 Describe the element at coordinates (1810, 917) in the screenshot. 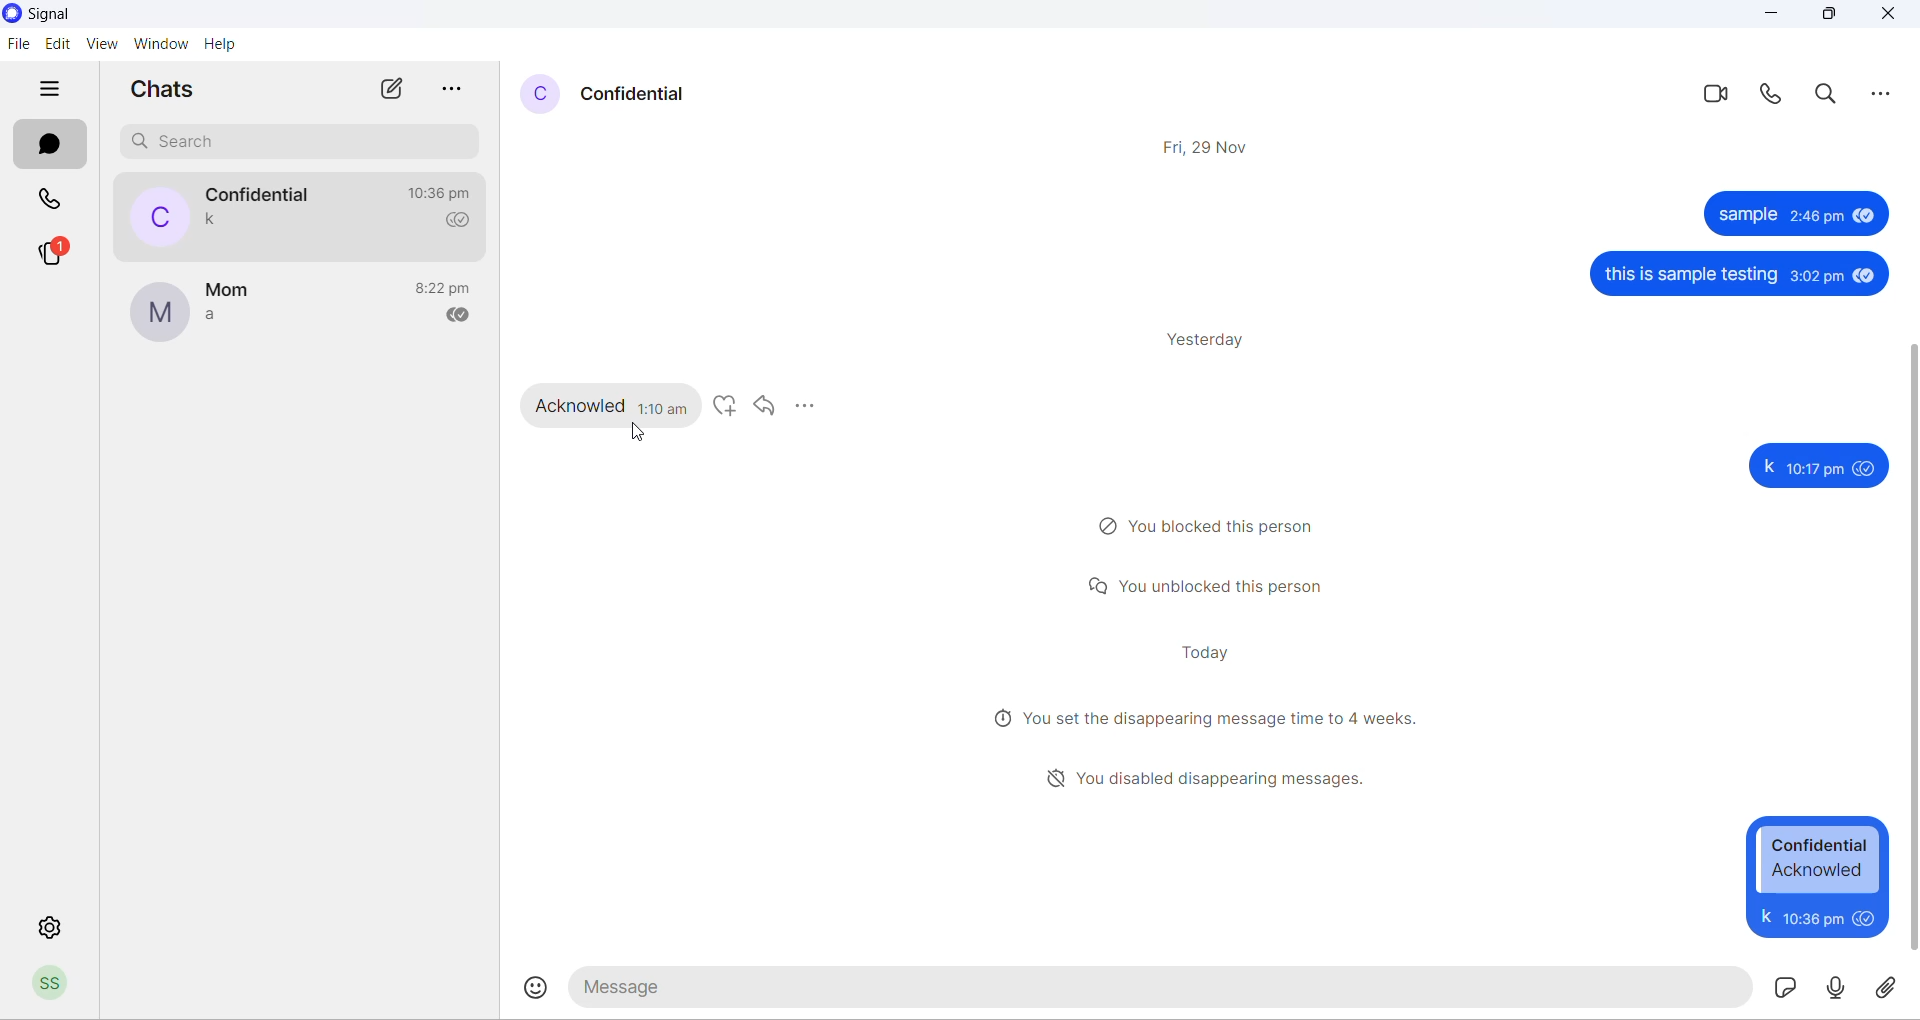

I see `10:36 pm` at that location.